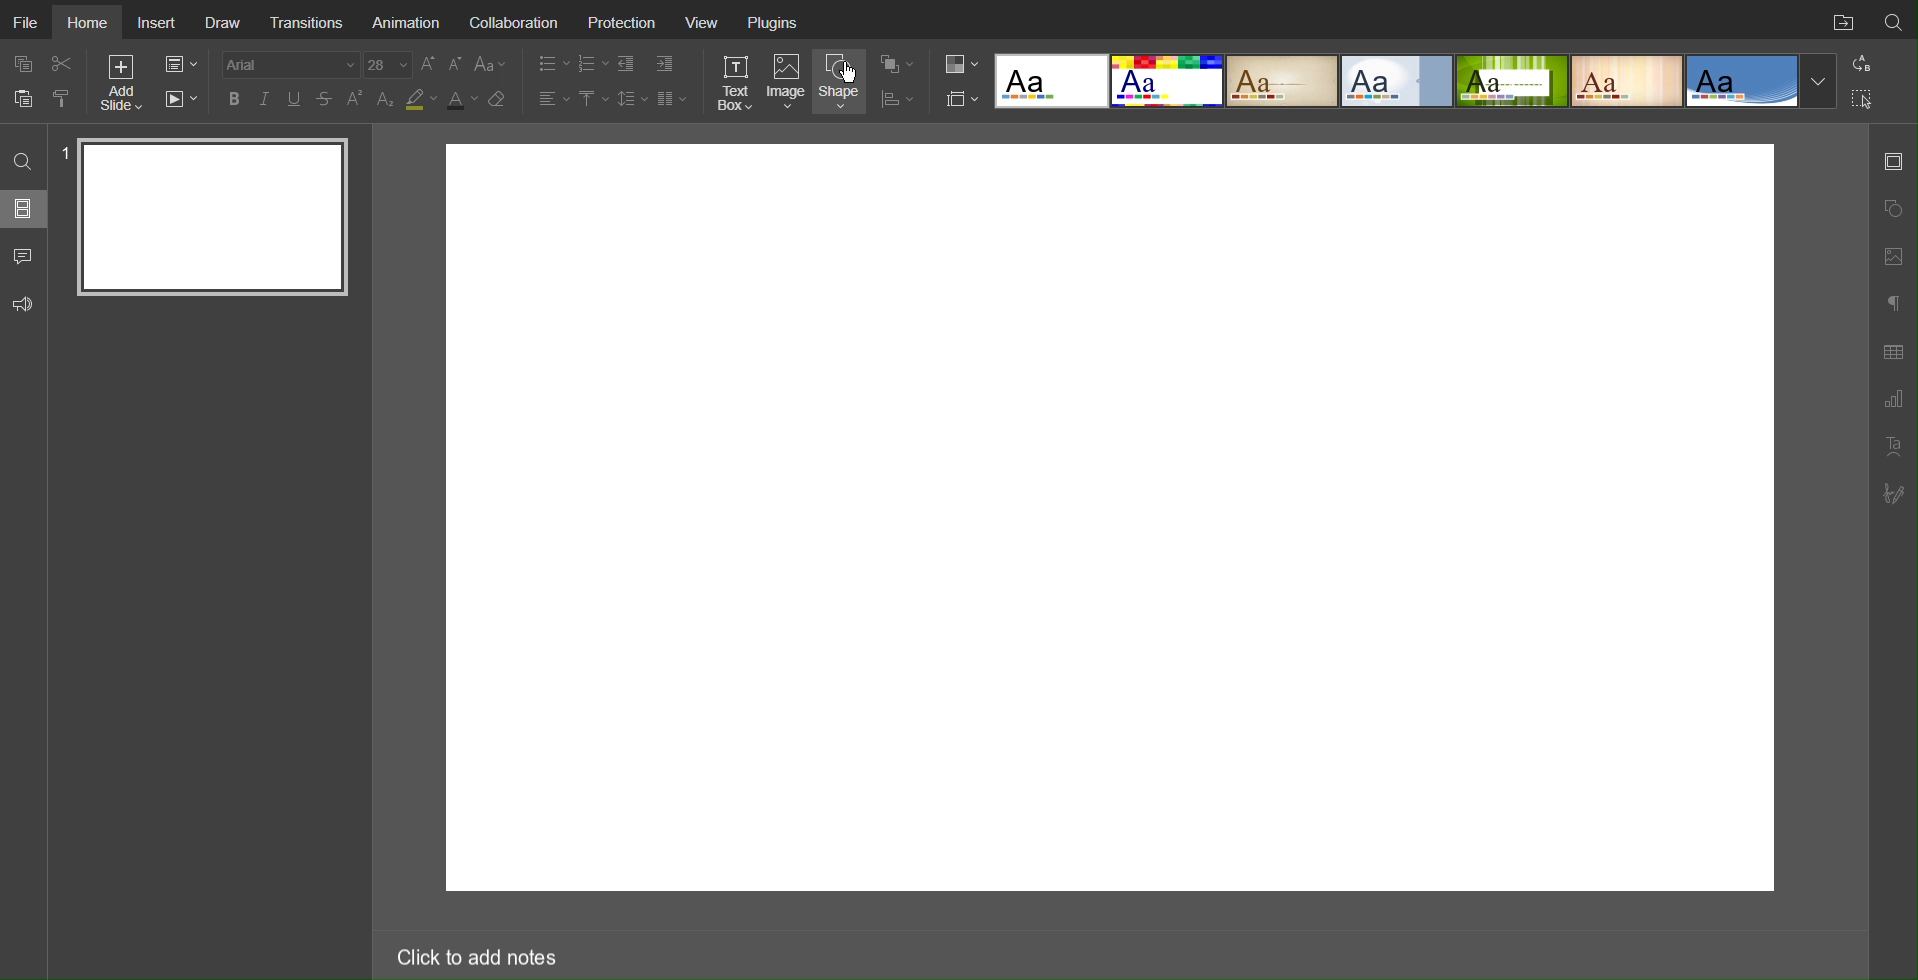 This screenshot has width=1918, height=980. I want to click on Distribution, so click(897, 97).